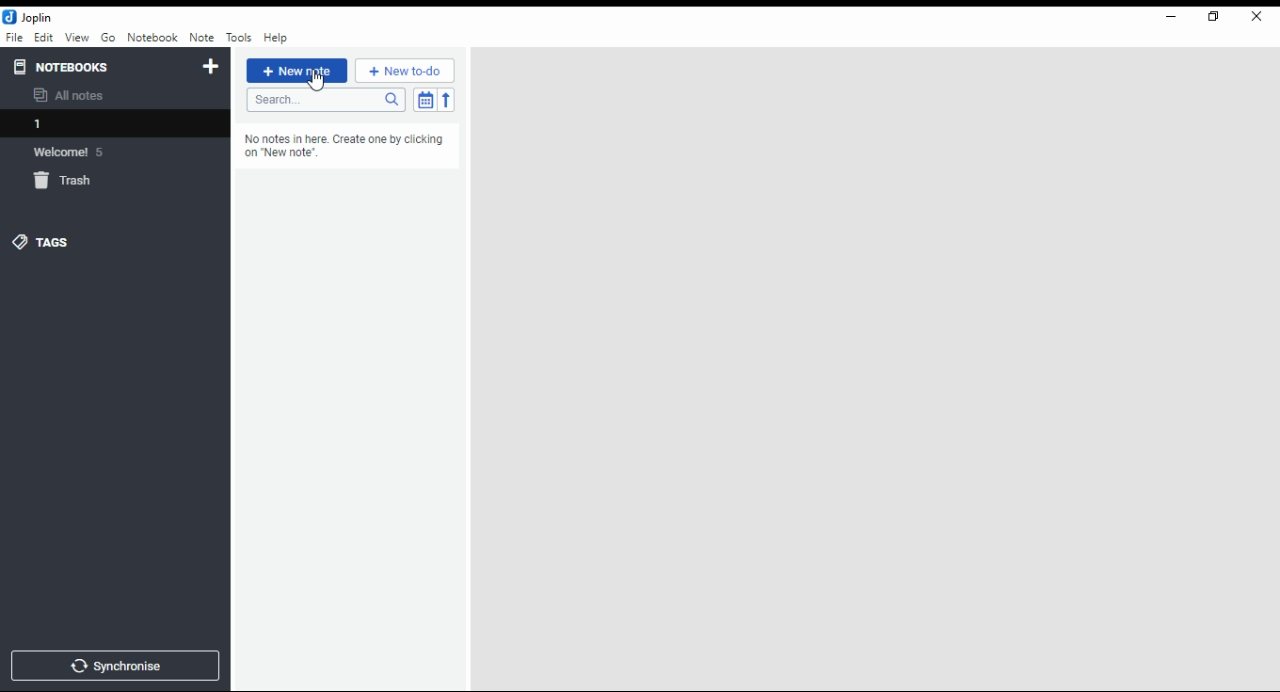 This screenshot has width=1280, height=692. I want to click on notebooks, so click(63, 68).